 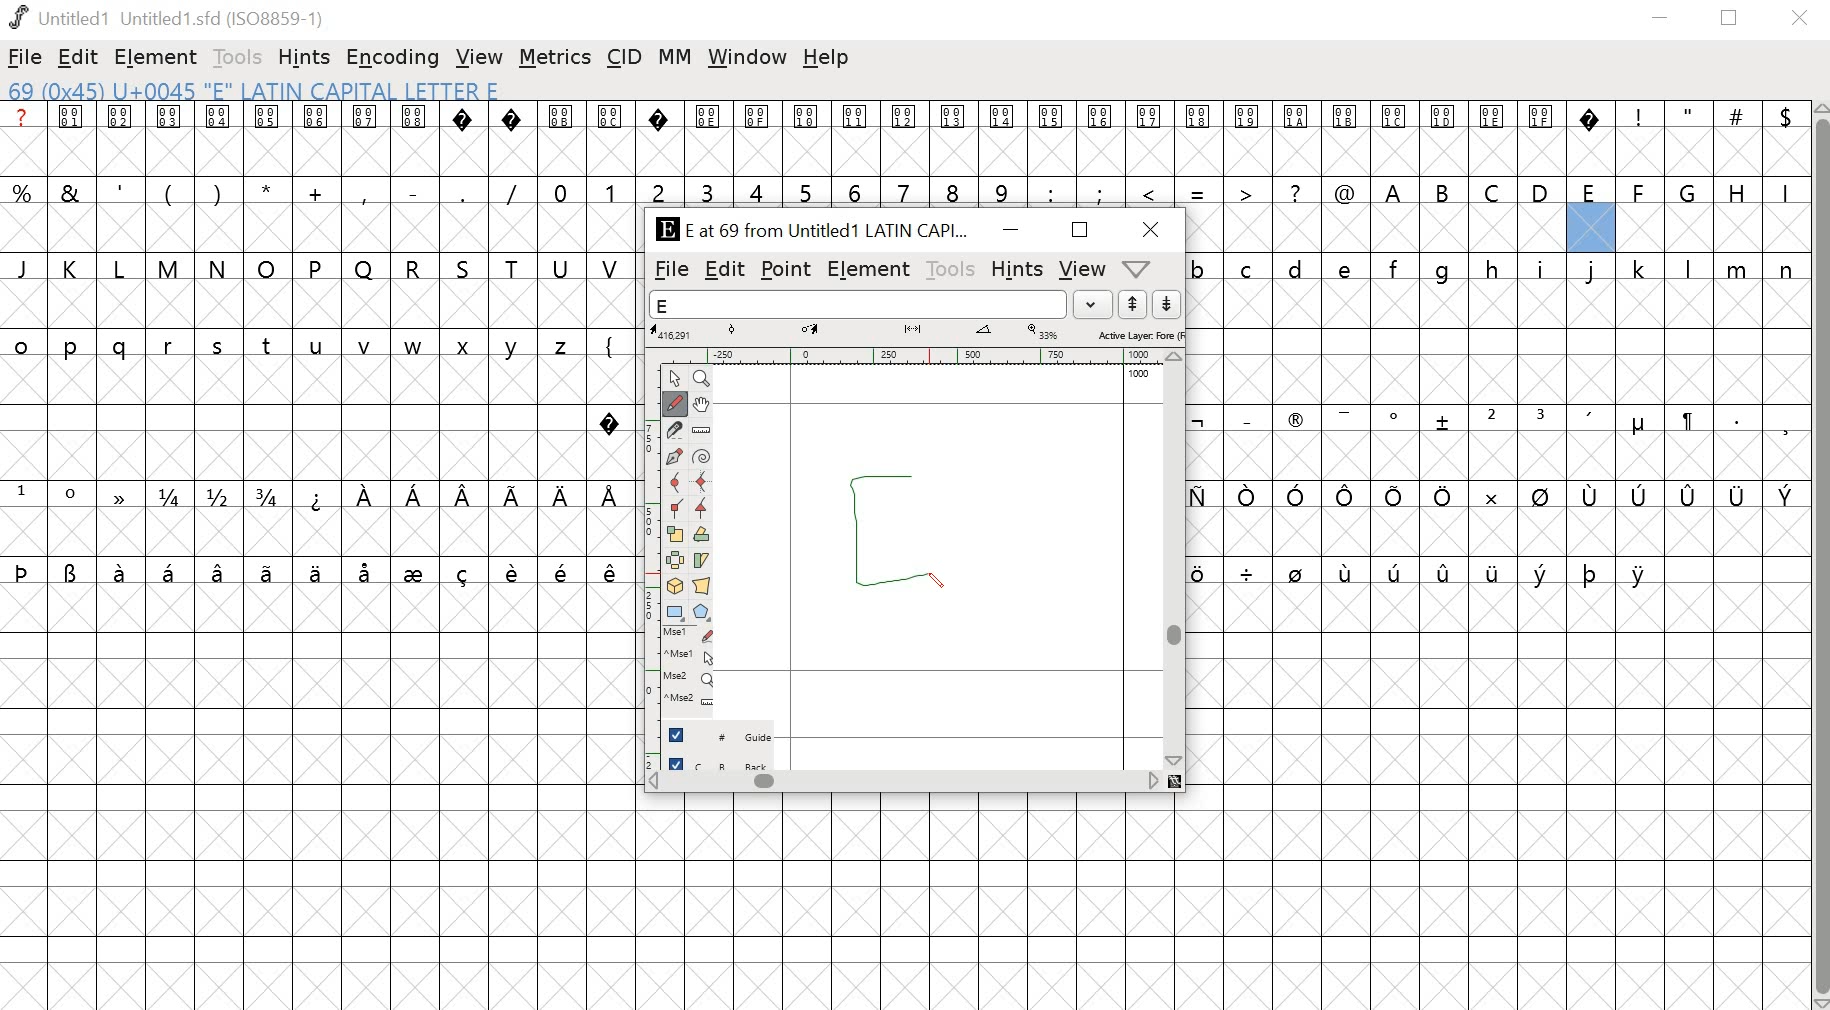 What do you see at coordinates (316, 534) in the screenshot?
I see `empty cells` at bounding box center [316, 534].